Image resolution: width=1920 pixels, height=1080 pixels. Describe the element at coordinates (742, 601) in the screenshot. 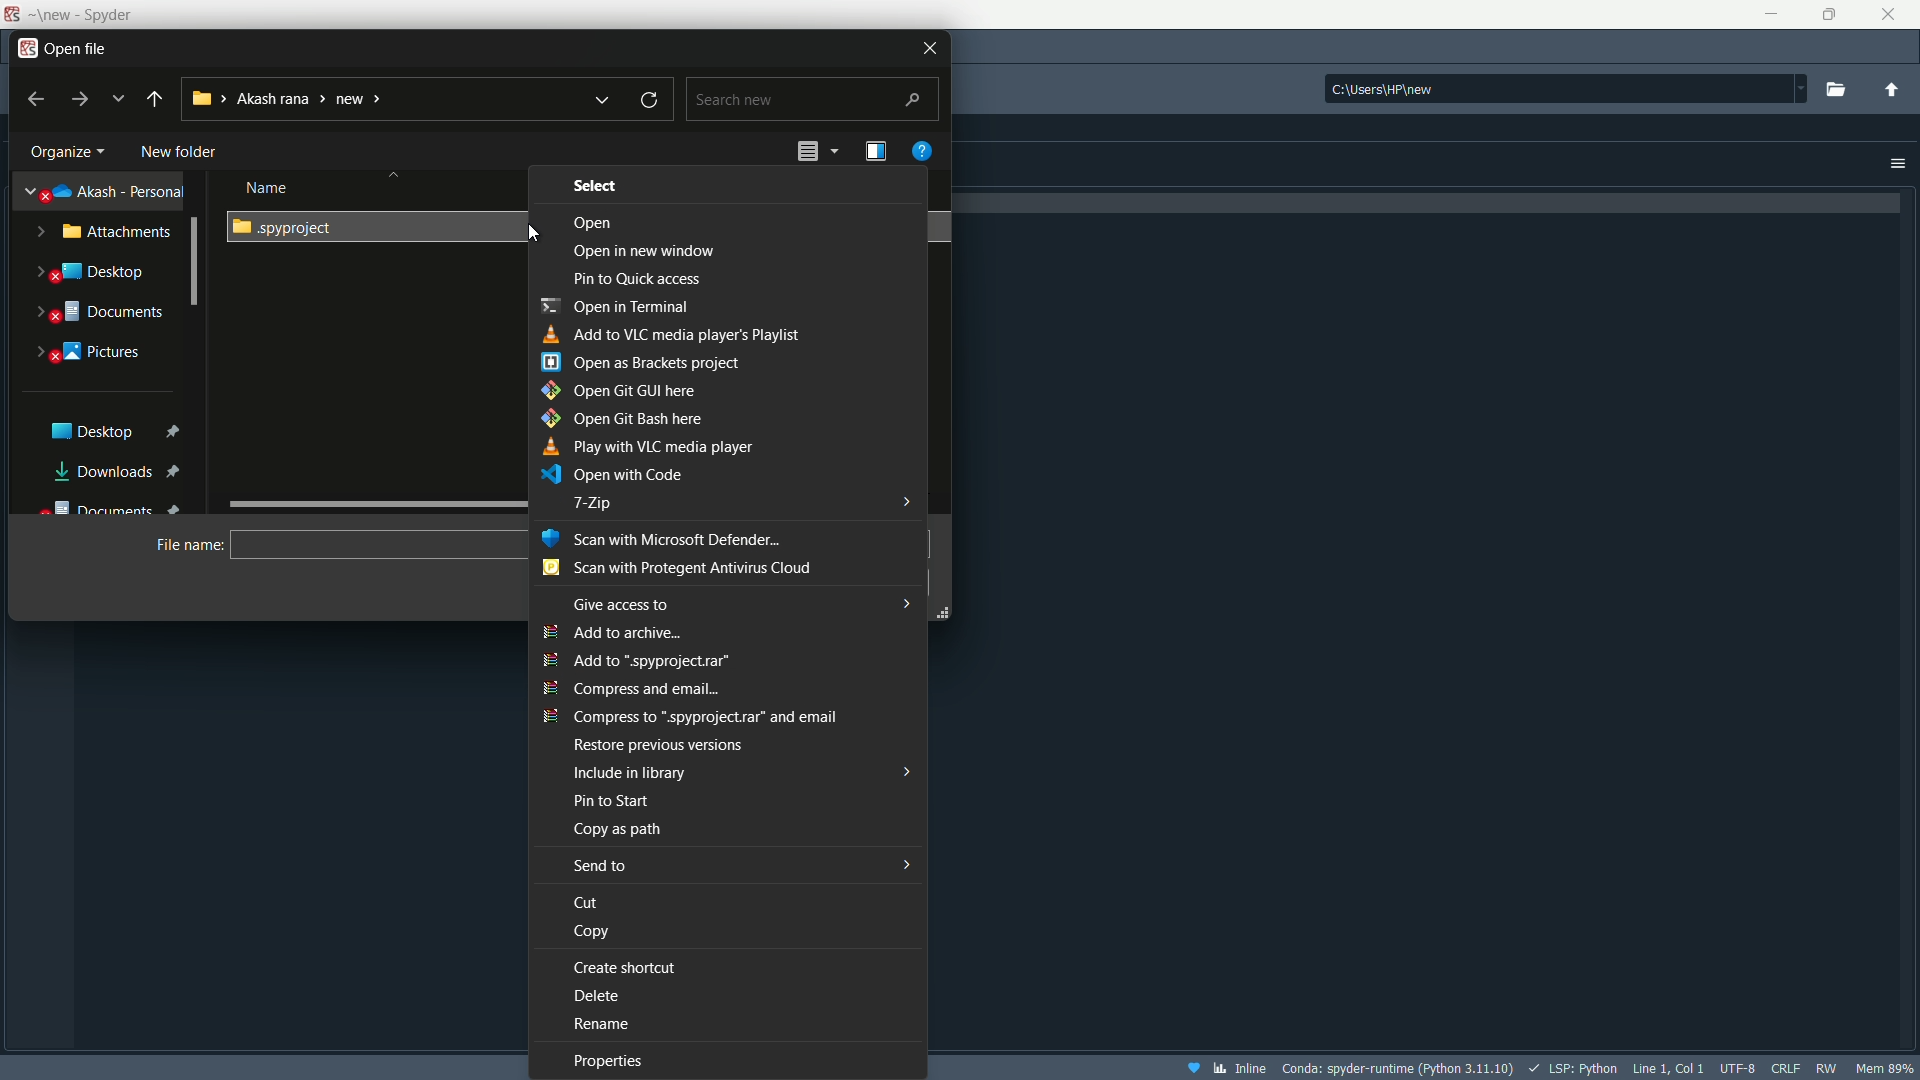

I see `Give access to` at that location.